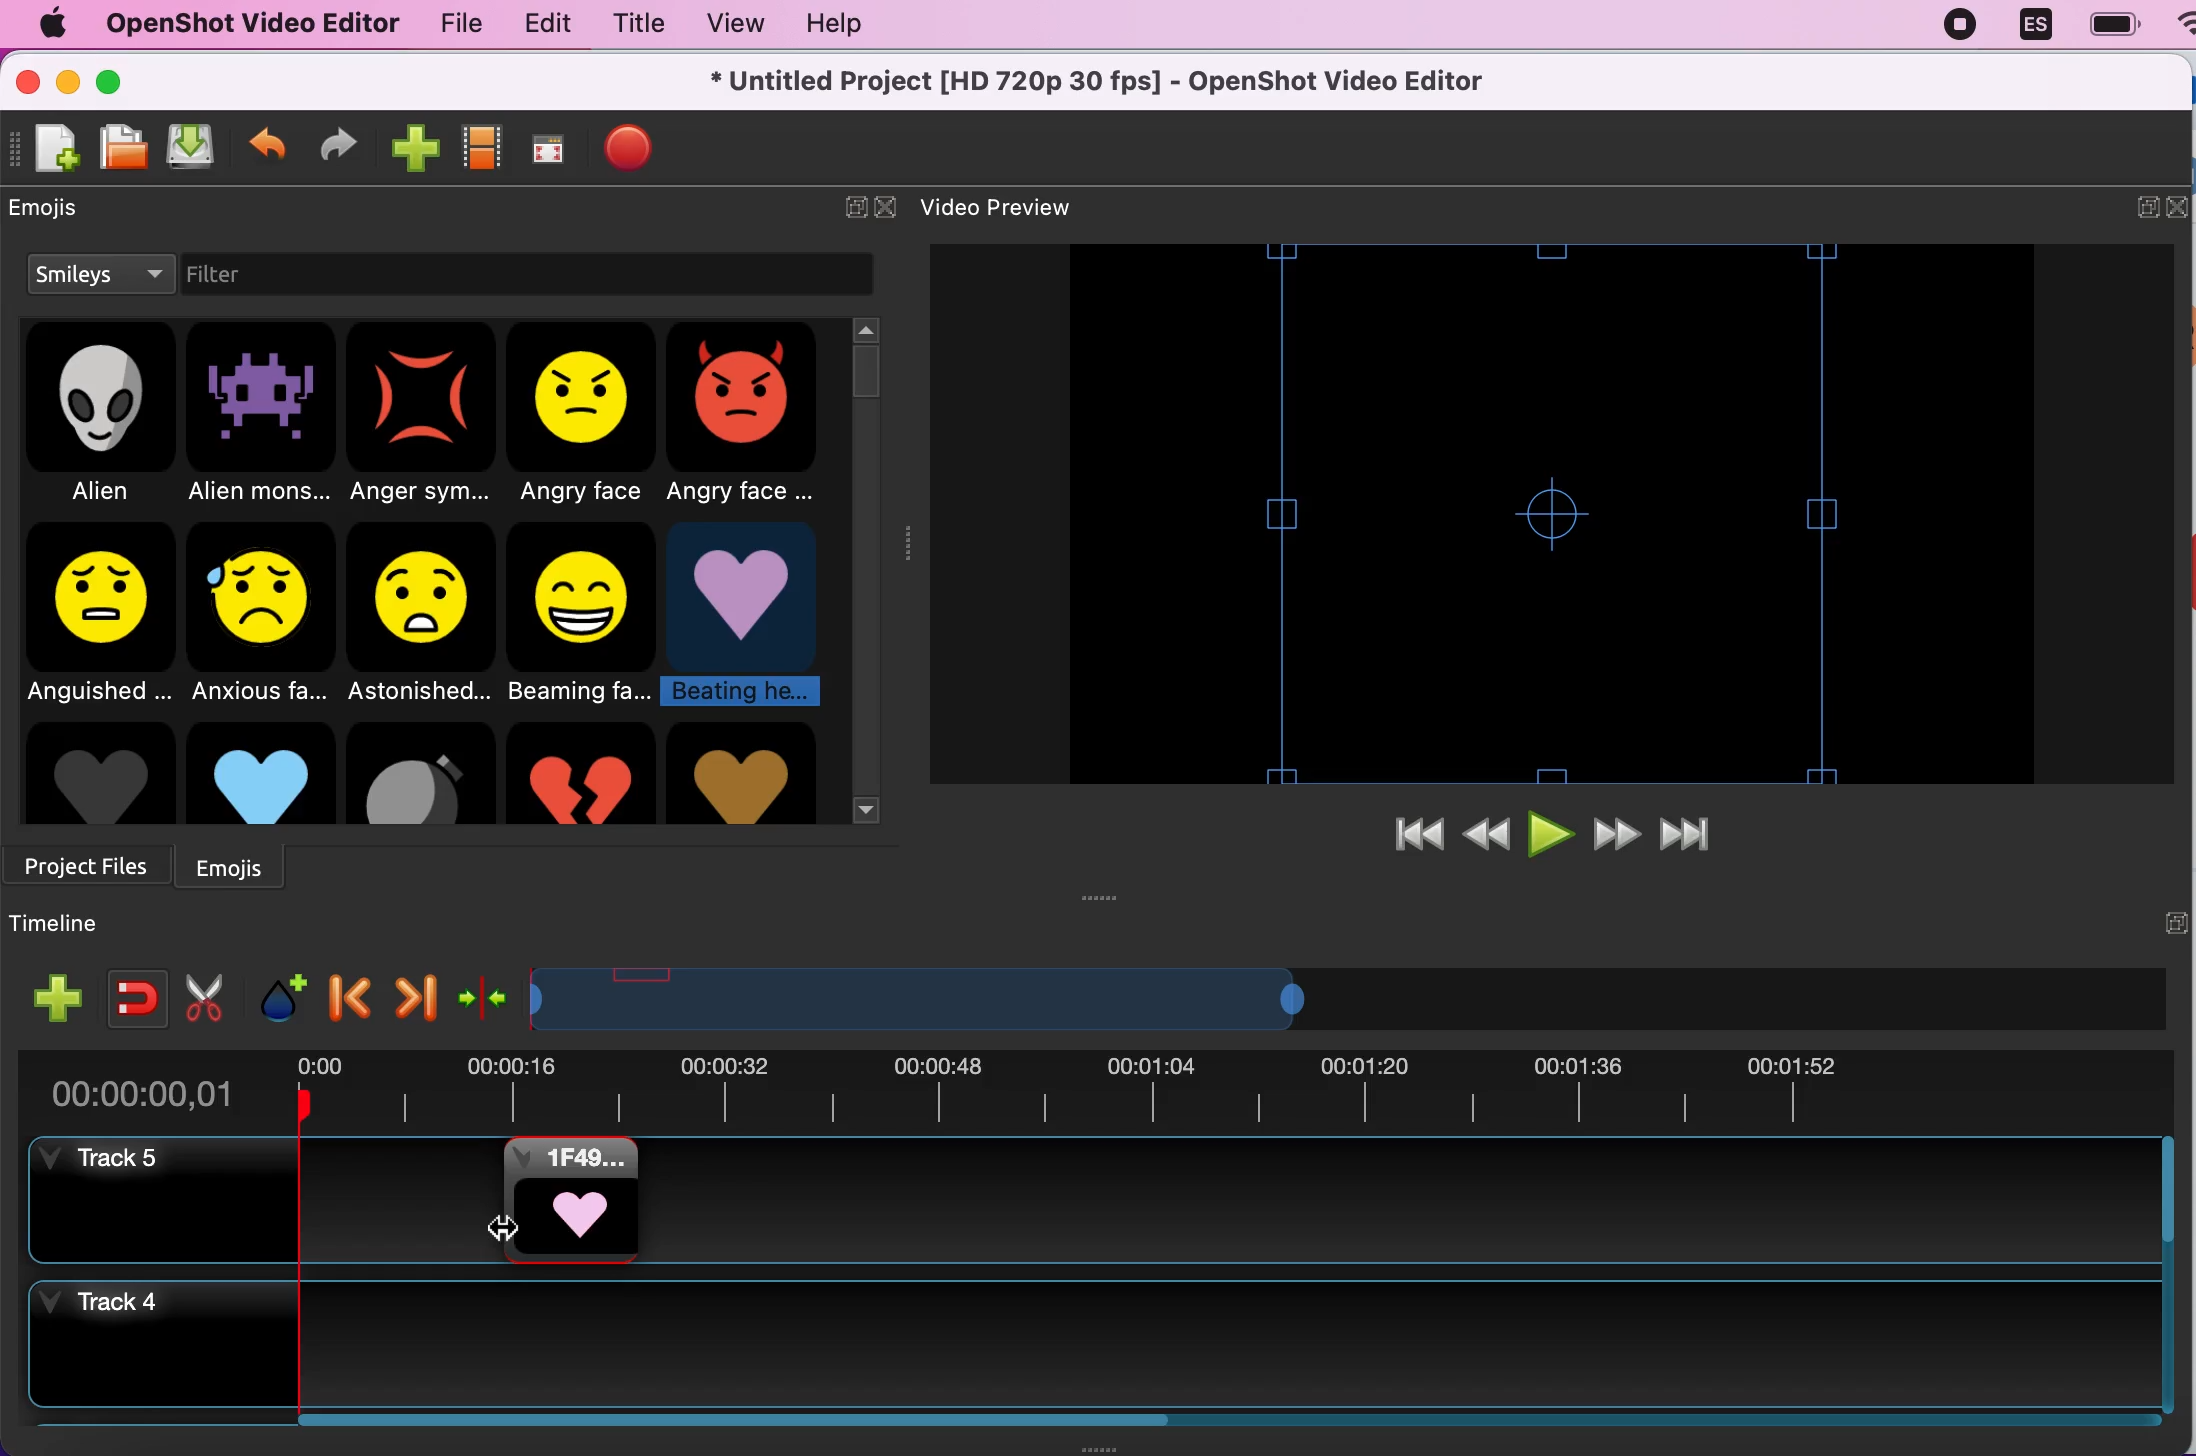 The image size is (2196, 1456). What do you see at coordinates (587, 615) in the screenshot?
I see `beaming` at bounding box center [587, 615].